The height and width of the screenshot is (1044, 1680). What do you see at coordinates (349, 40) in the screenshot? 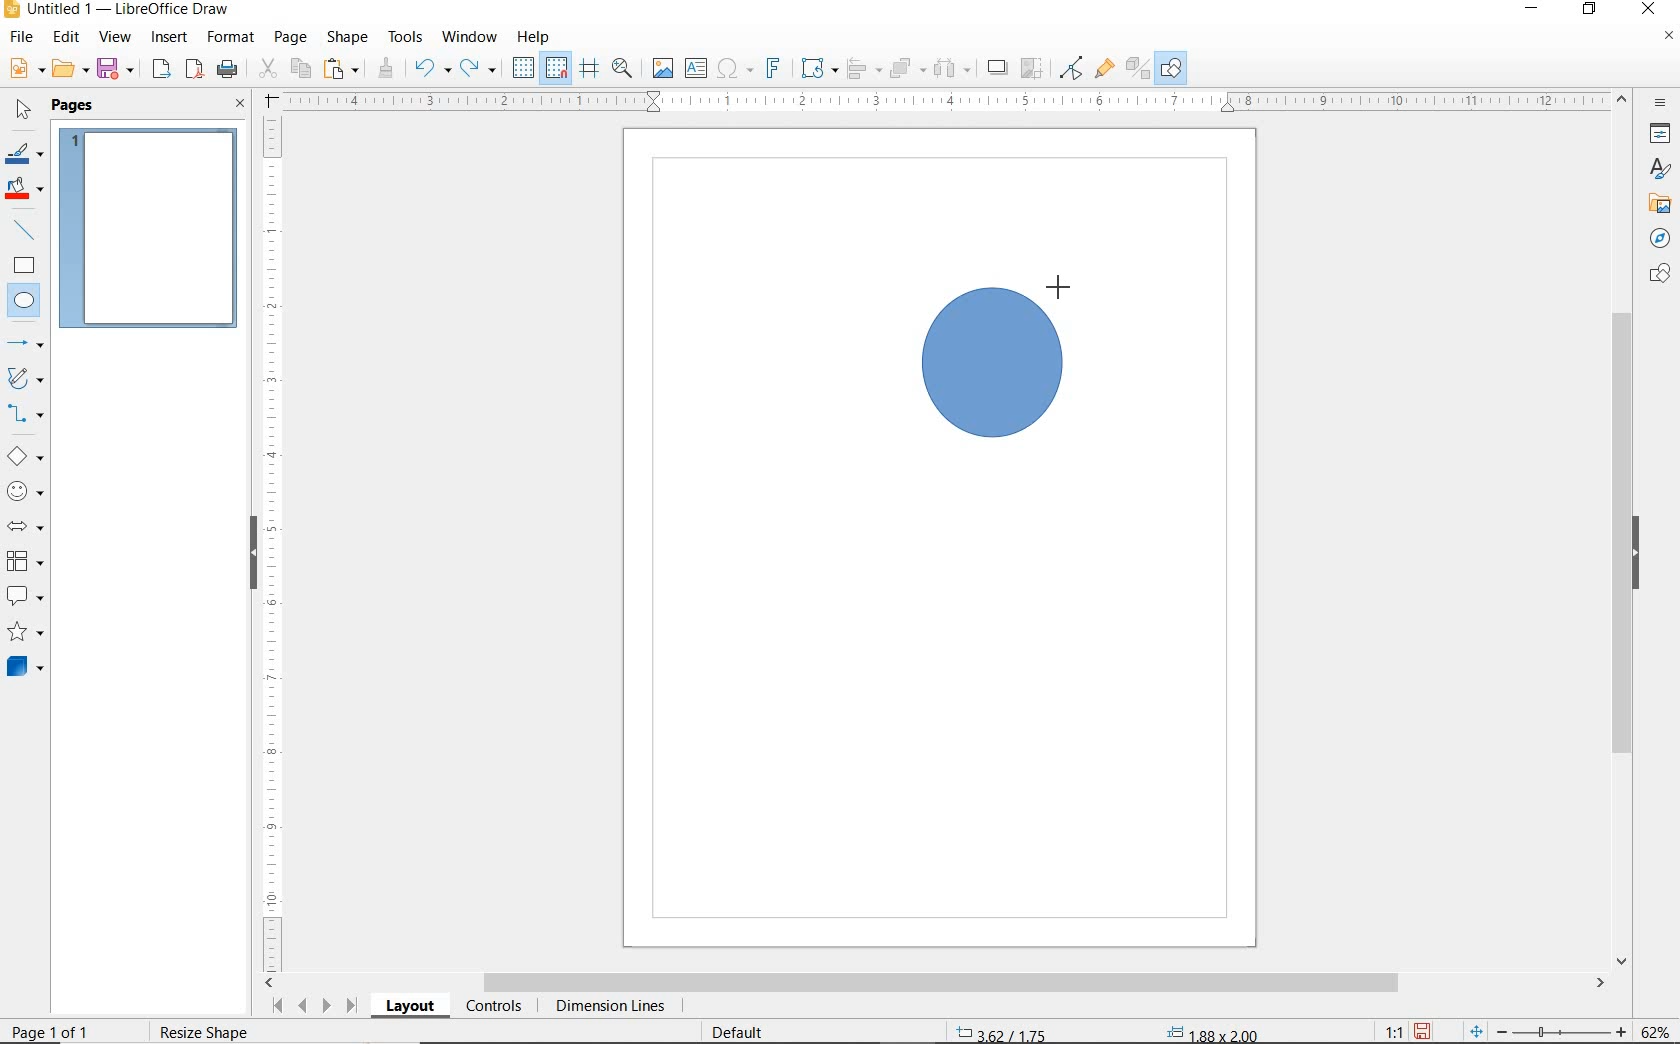
I see `SHAPE` at bounding box center [349, 40].